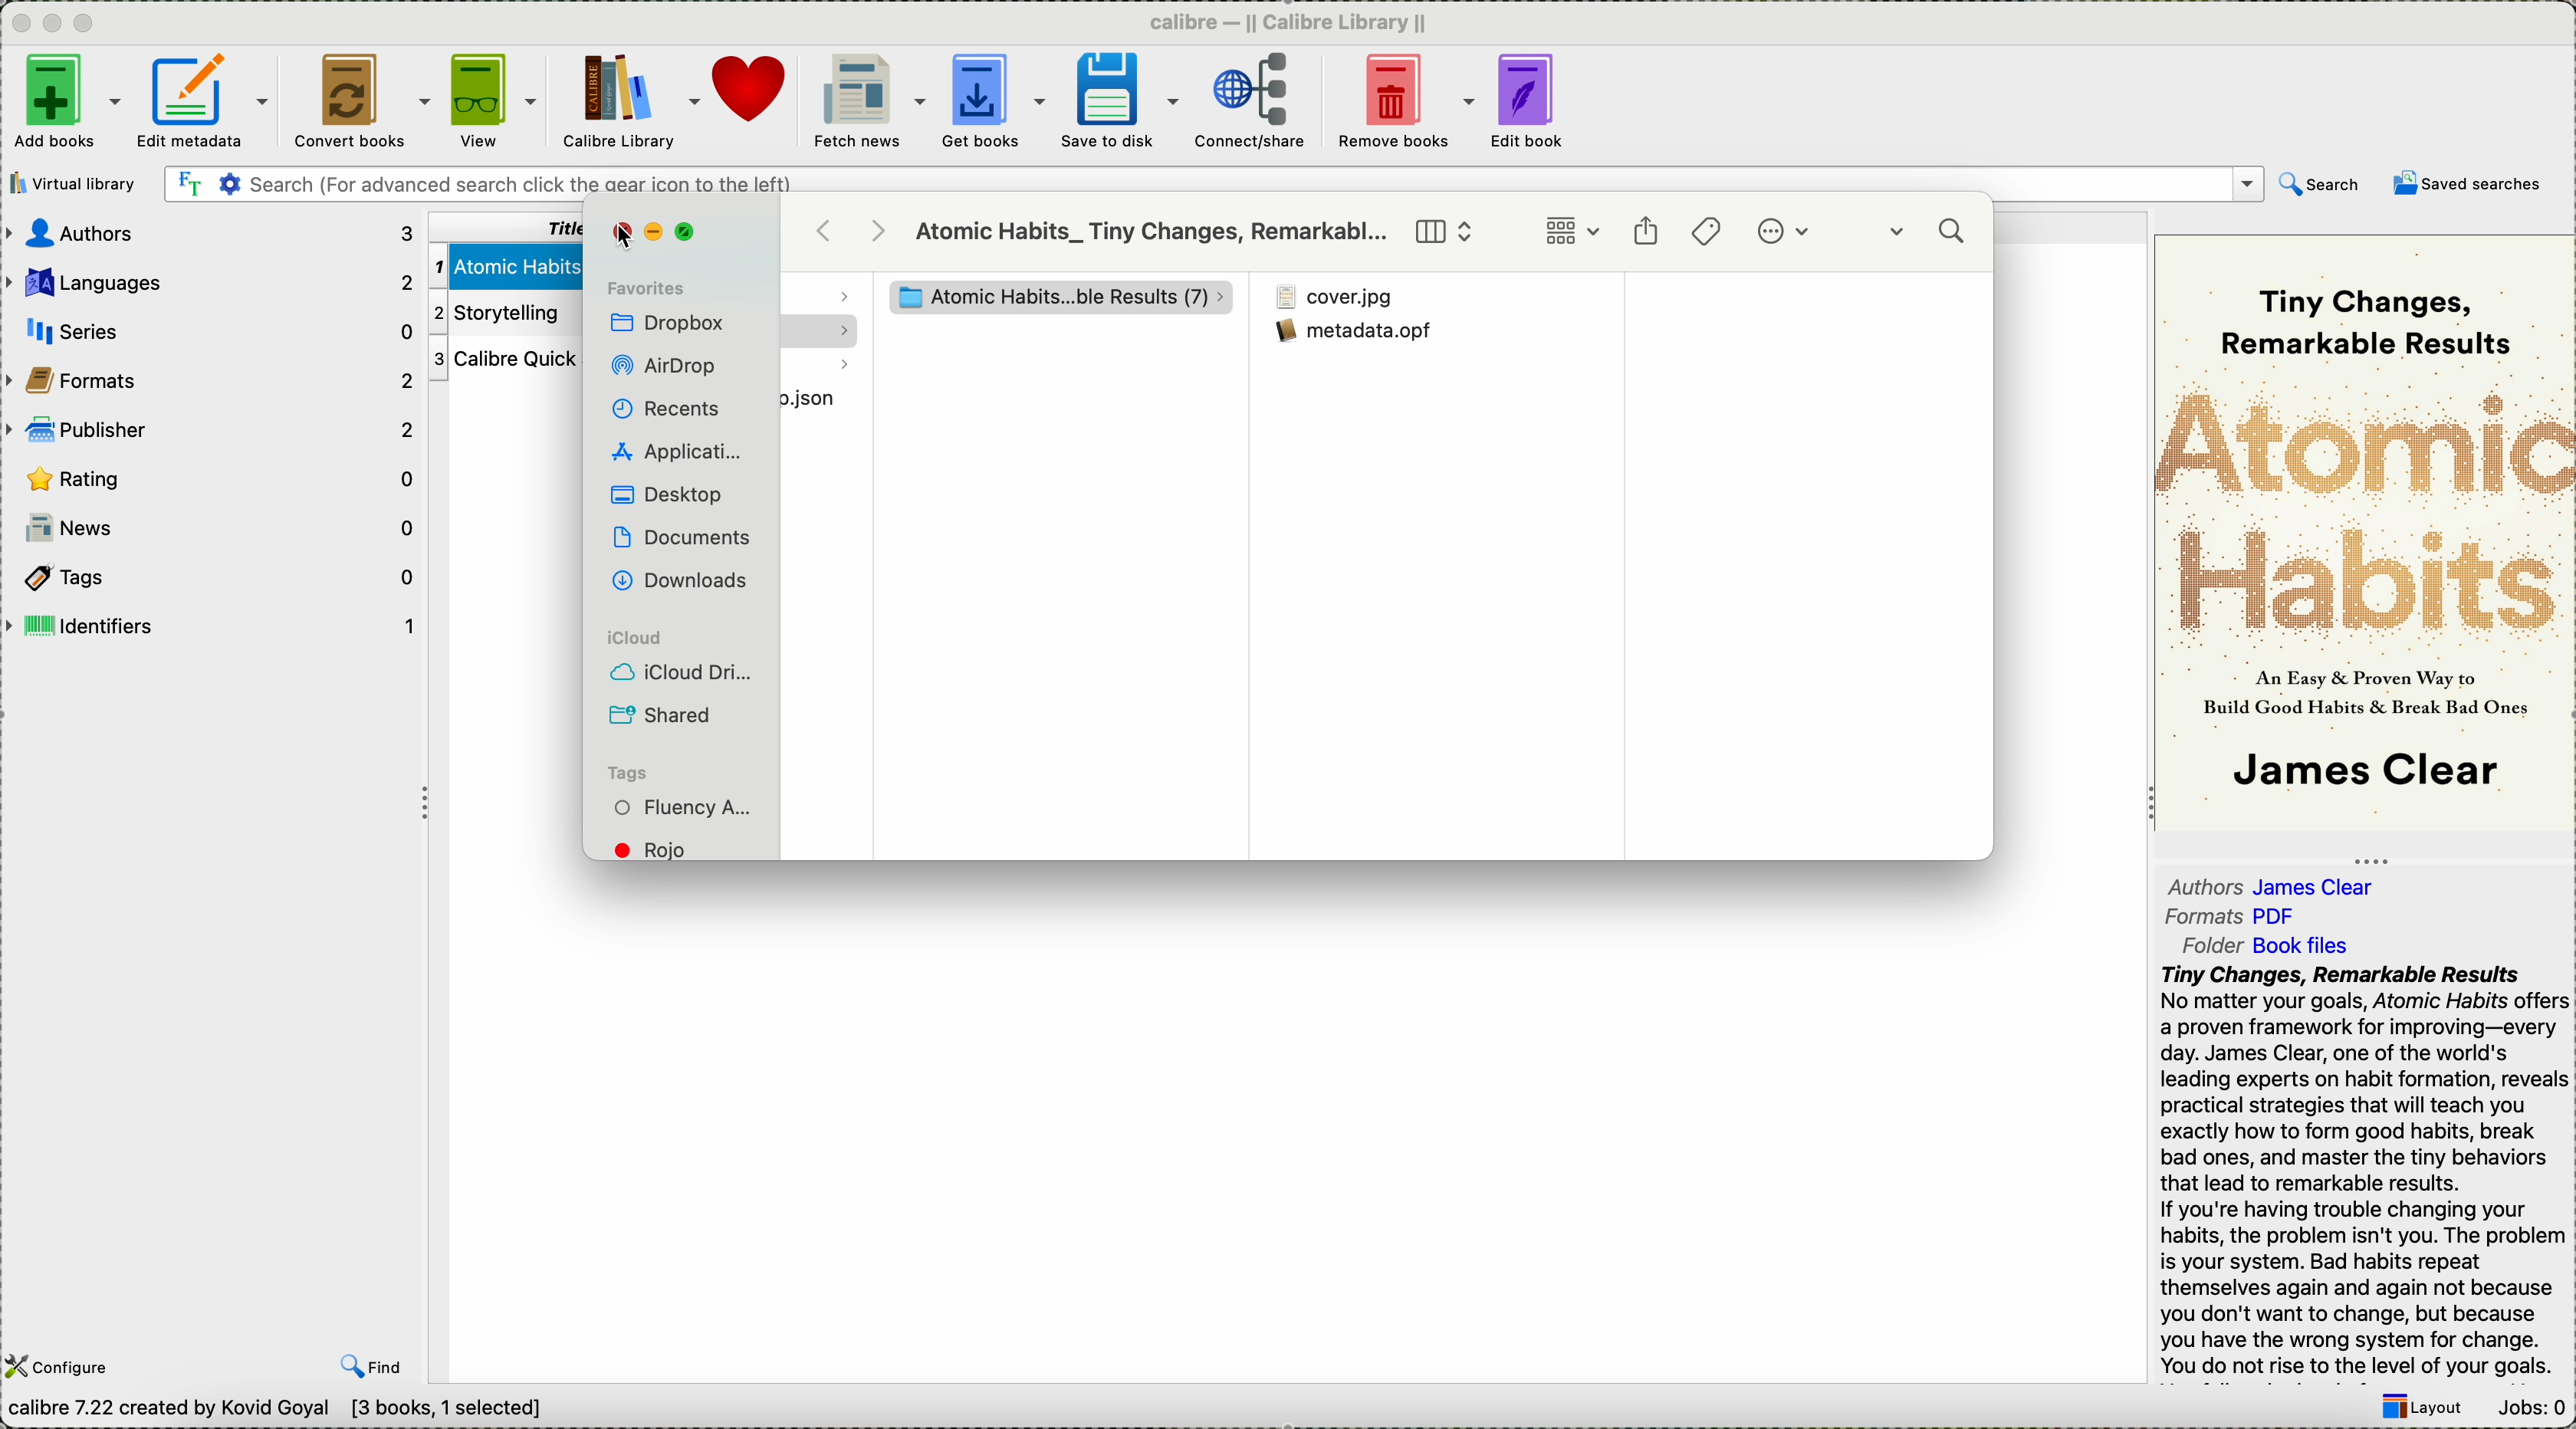 The image size is (2576, 1429). What do you see at coordinates (1047, 297) in the screenshot?
I see `bobette buster` at bounding box center [1047, 297].